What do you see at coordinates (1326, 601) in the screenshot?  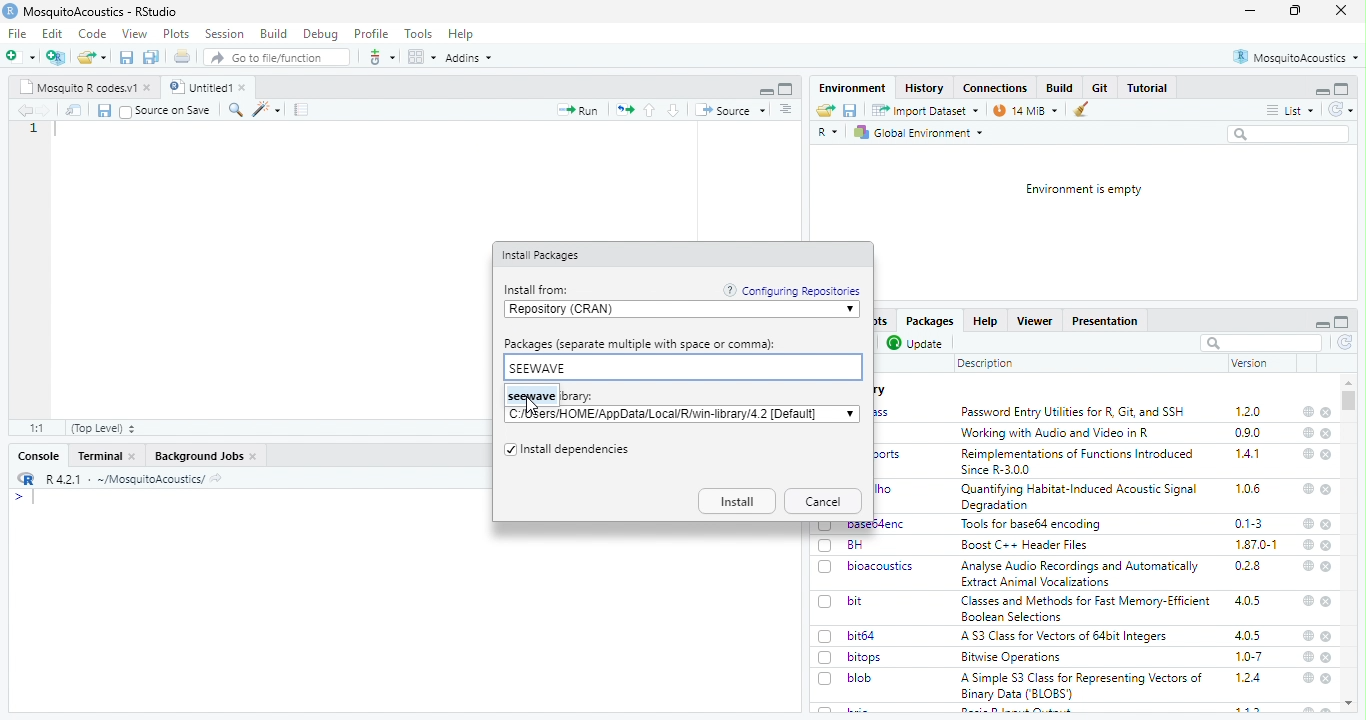 I see `close` at bounding box center [1326, 601].